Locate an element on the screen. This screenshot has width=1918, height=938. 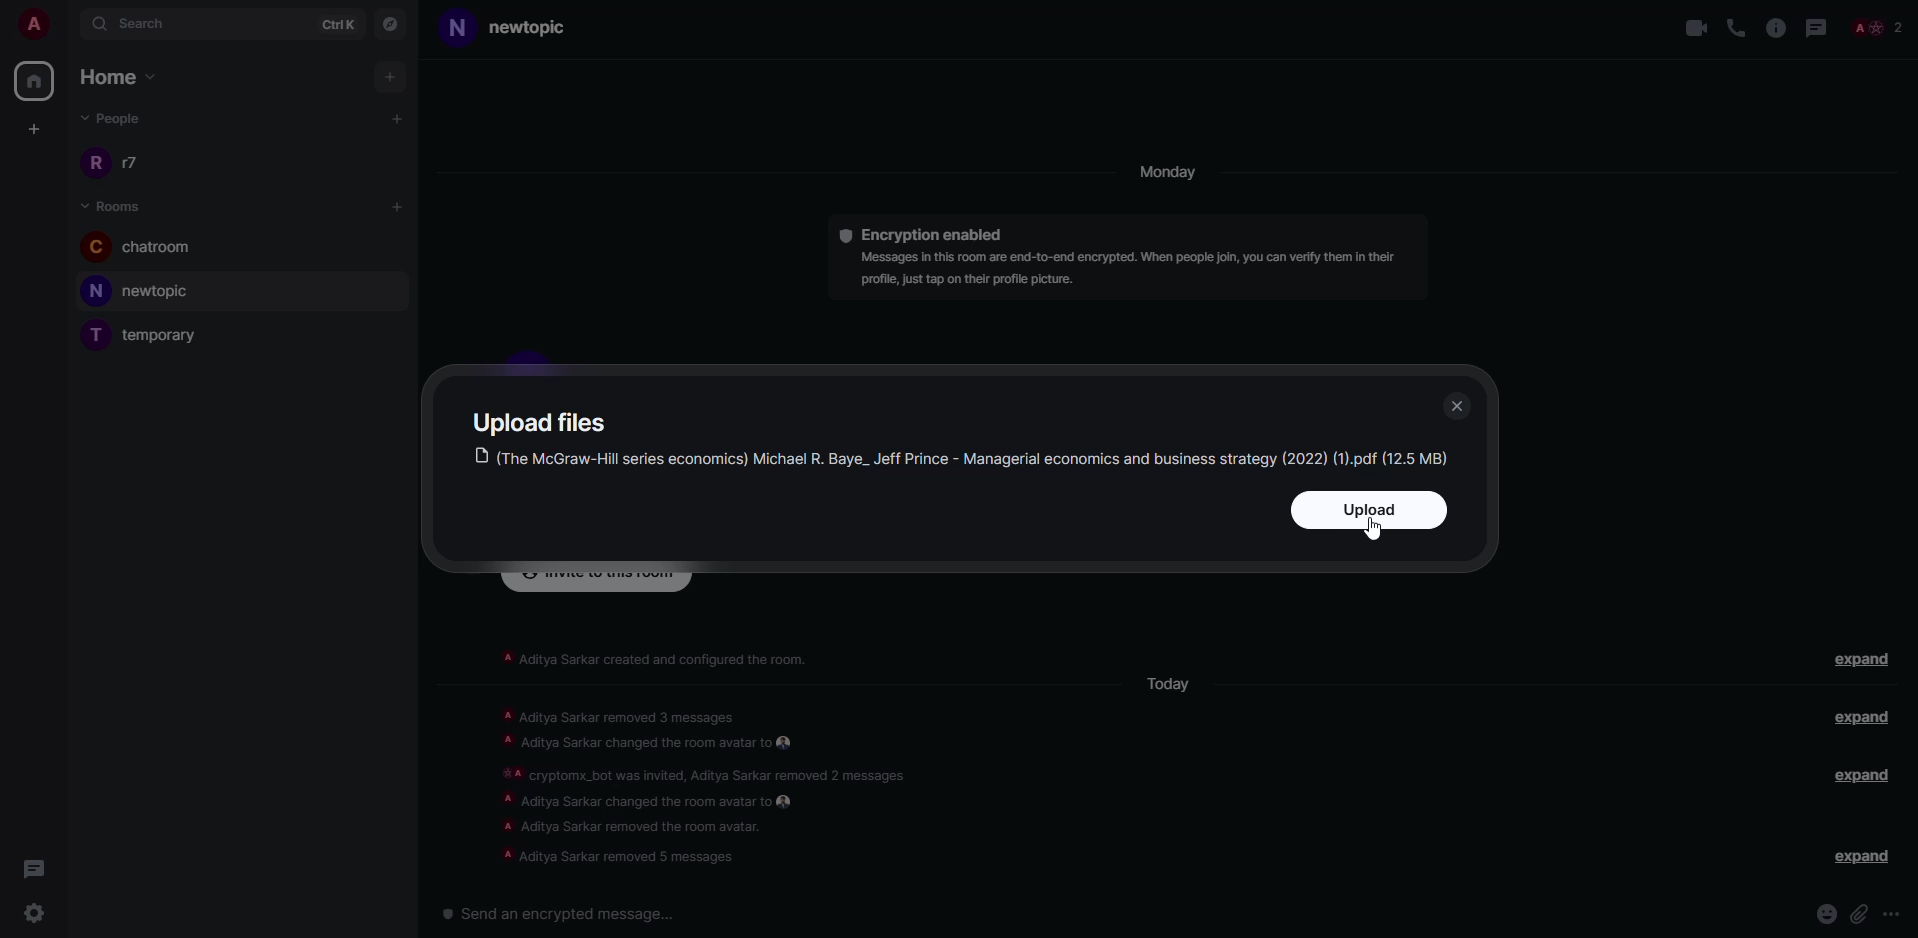
day is located at coordinates (1174, 174).